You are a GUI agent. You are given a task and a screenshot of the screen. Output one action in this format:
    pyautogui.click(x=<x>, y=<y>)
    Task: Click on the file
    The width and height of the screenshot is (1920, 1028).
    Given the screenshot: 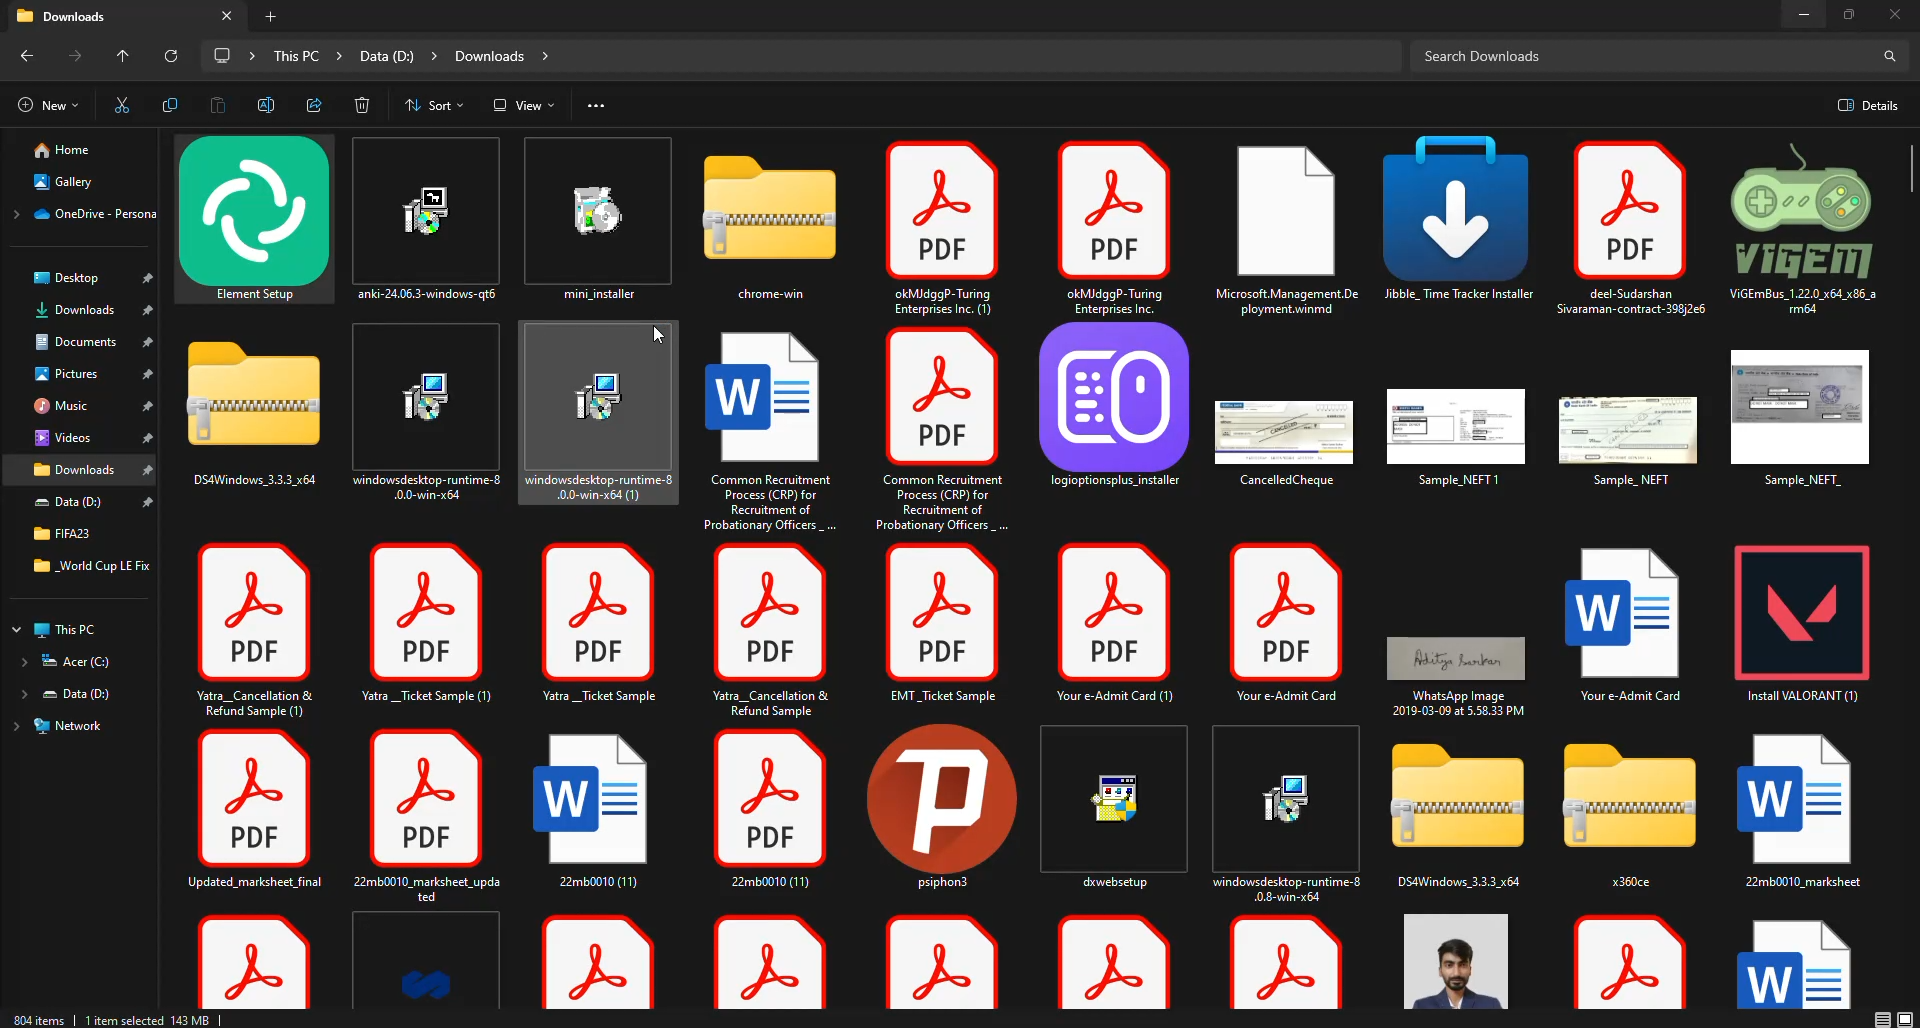 What is the action you would take?
    pyautogui.click(x=438, y=815)
    